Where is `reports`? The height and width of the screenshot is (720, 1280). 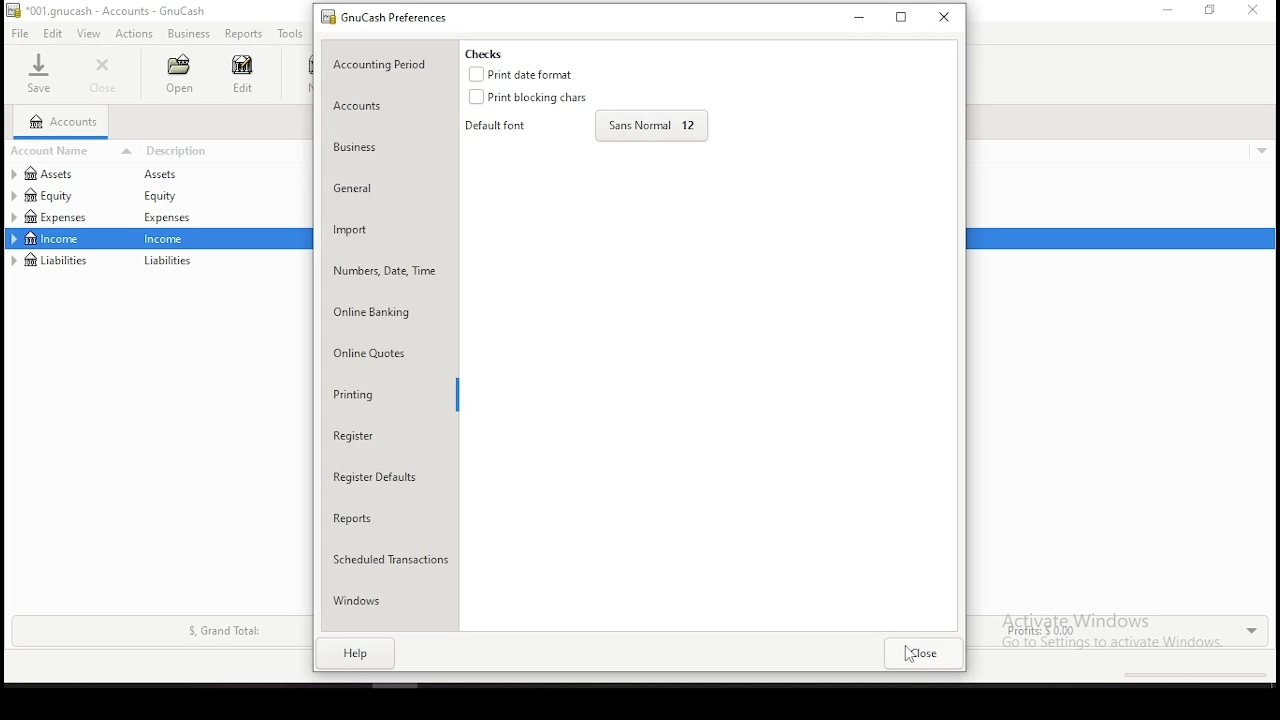
reports is located at coordinates (369, 518).